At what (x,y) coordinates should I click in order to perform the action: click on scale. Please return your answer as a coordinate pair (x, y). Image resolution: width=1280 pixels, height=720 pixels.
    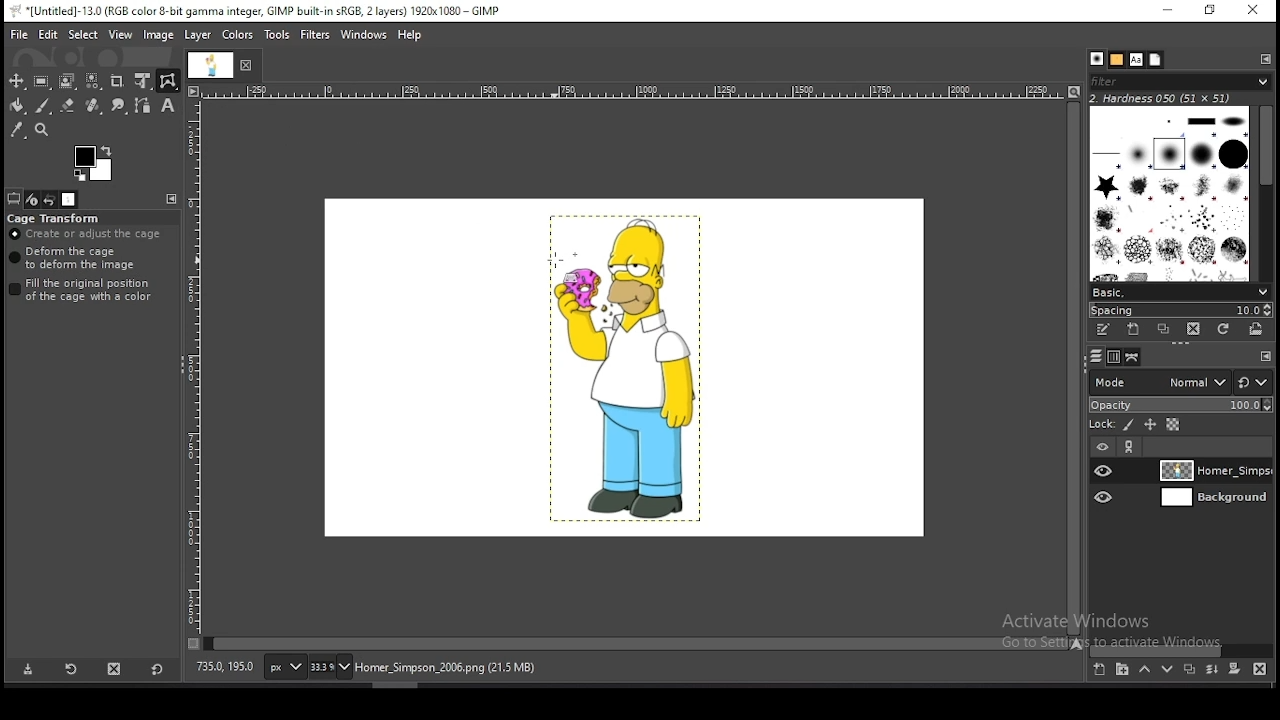
    Looking at the image, I should click on (634, 92).